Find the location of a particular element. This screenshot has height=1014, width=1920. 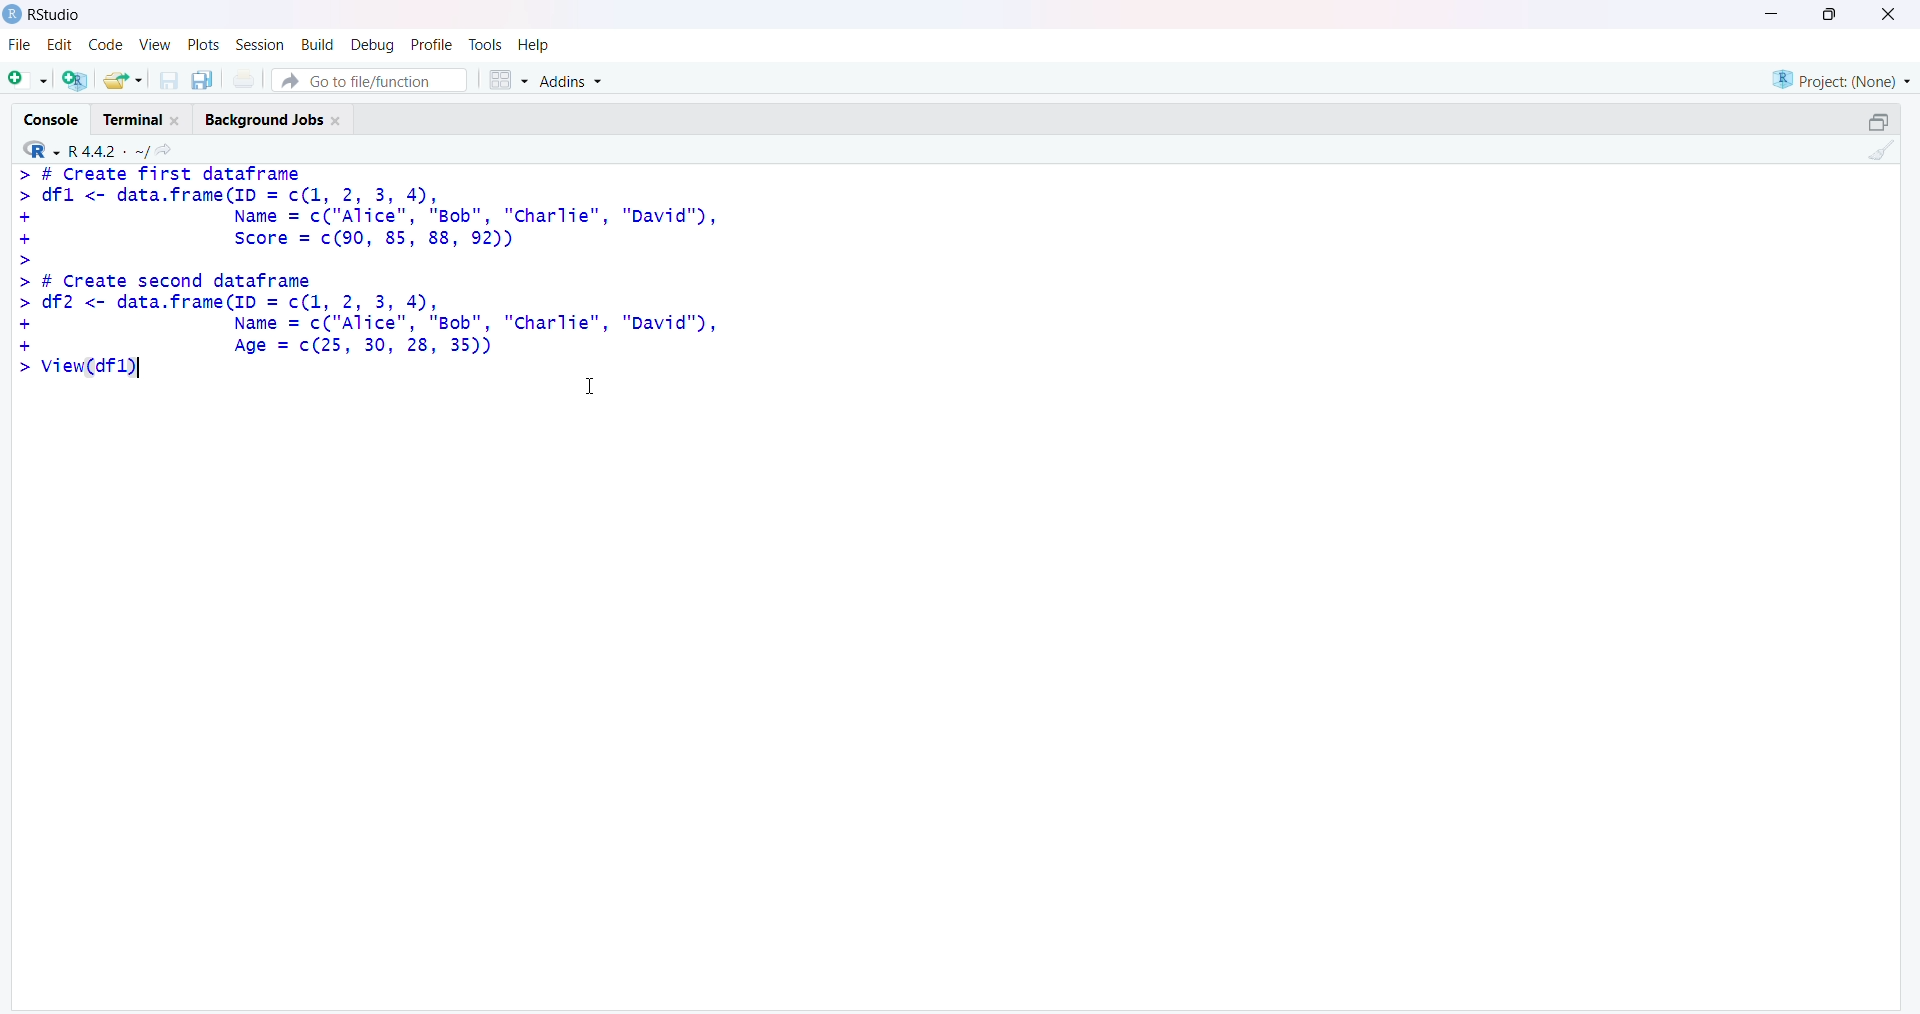

share folder as is located at coordinates (124, 80).